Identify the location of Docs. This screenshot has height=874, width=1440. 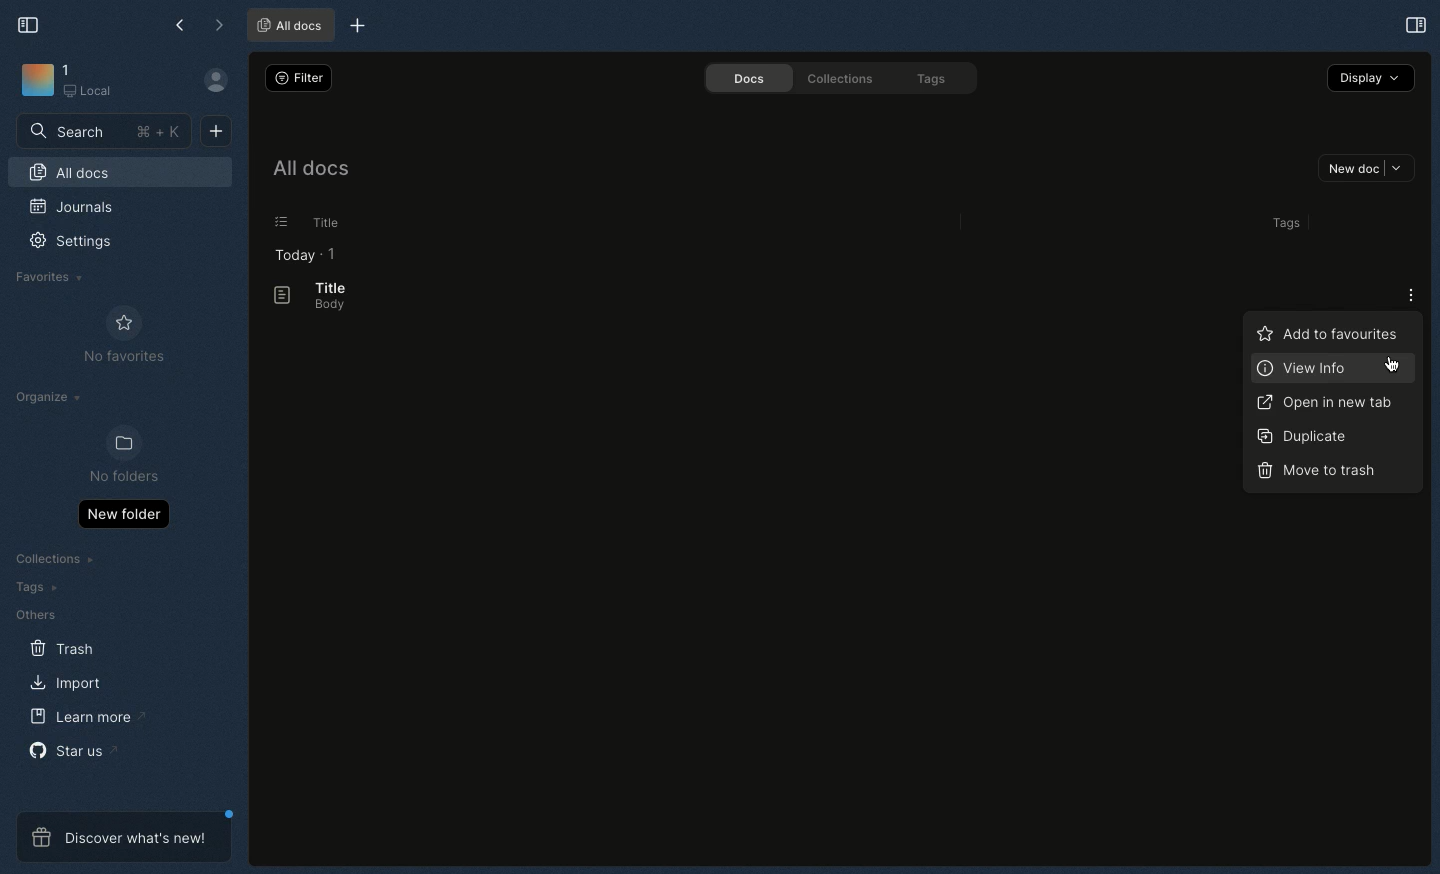
(741, 78).